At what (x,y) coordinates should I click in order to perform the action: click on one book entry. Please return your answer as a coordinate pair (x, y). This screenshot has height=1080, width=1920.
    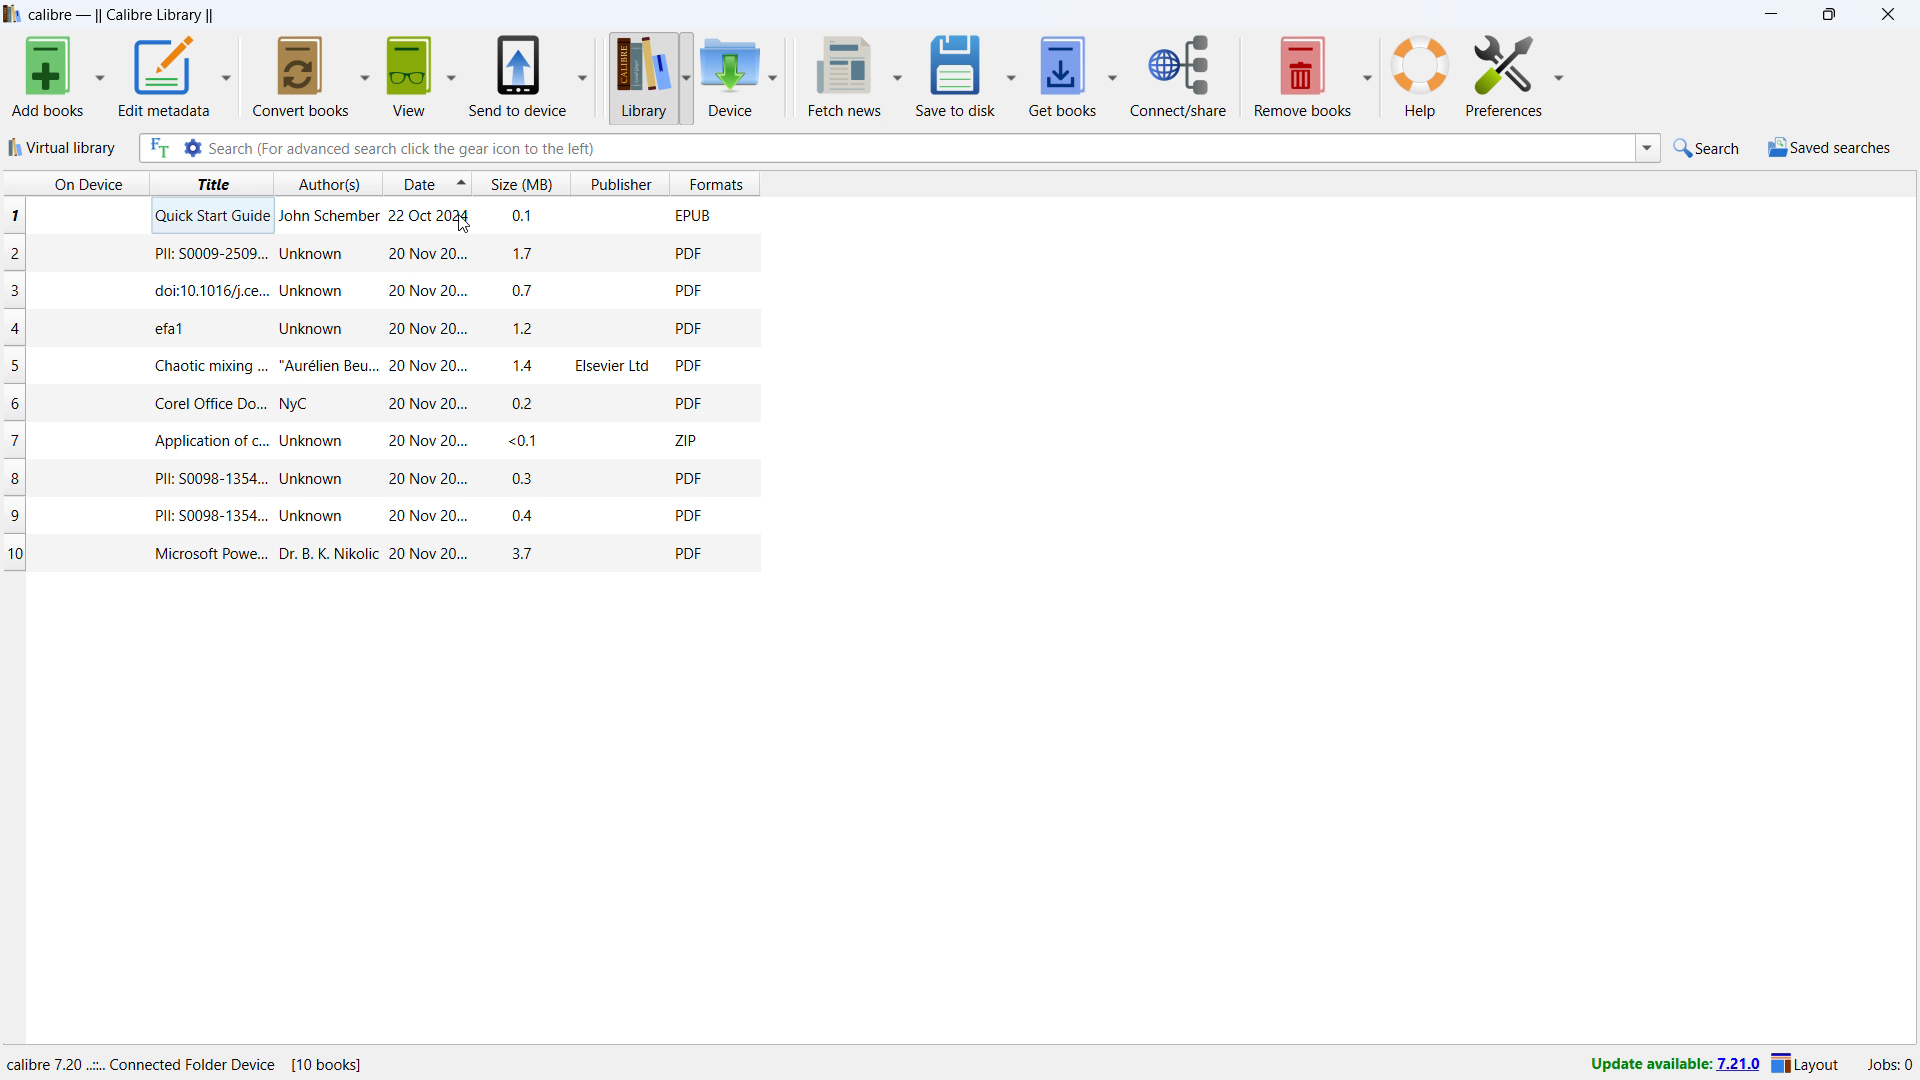
    Looking at the image, I should click on (384, 553).